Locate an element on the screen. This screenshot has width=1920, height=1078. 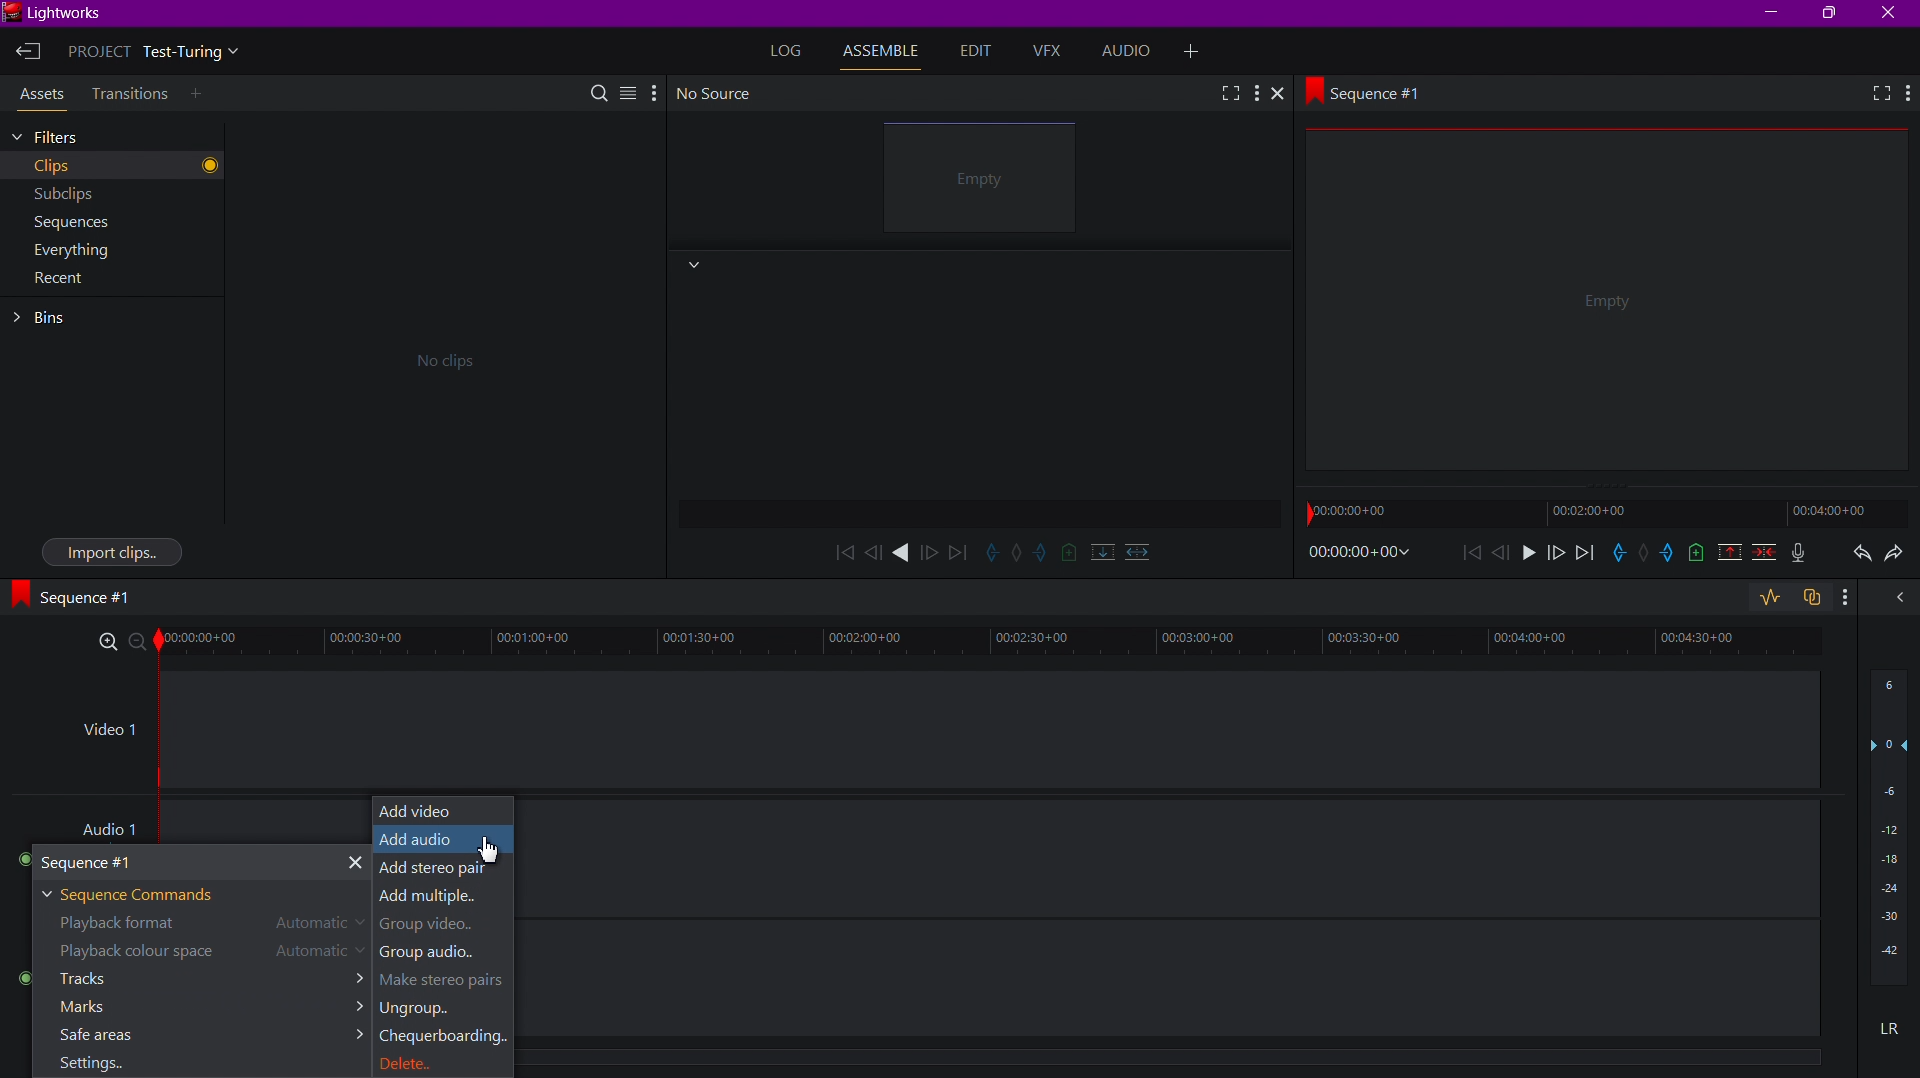
Ungroup is located at coordinates (419, 1011).